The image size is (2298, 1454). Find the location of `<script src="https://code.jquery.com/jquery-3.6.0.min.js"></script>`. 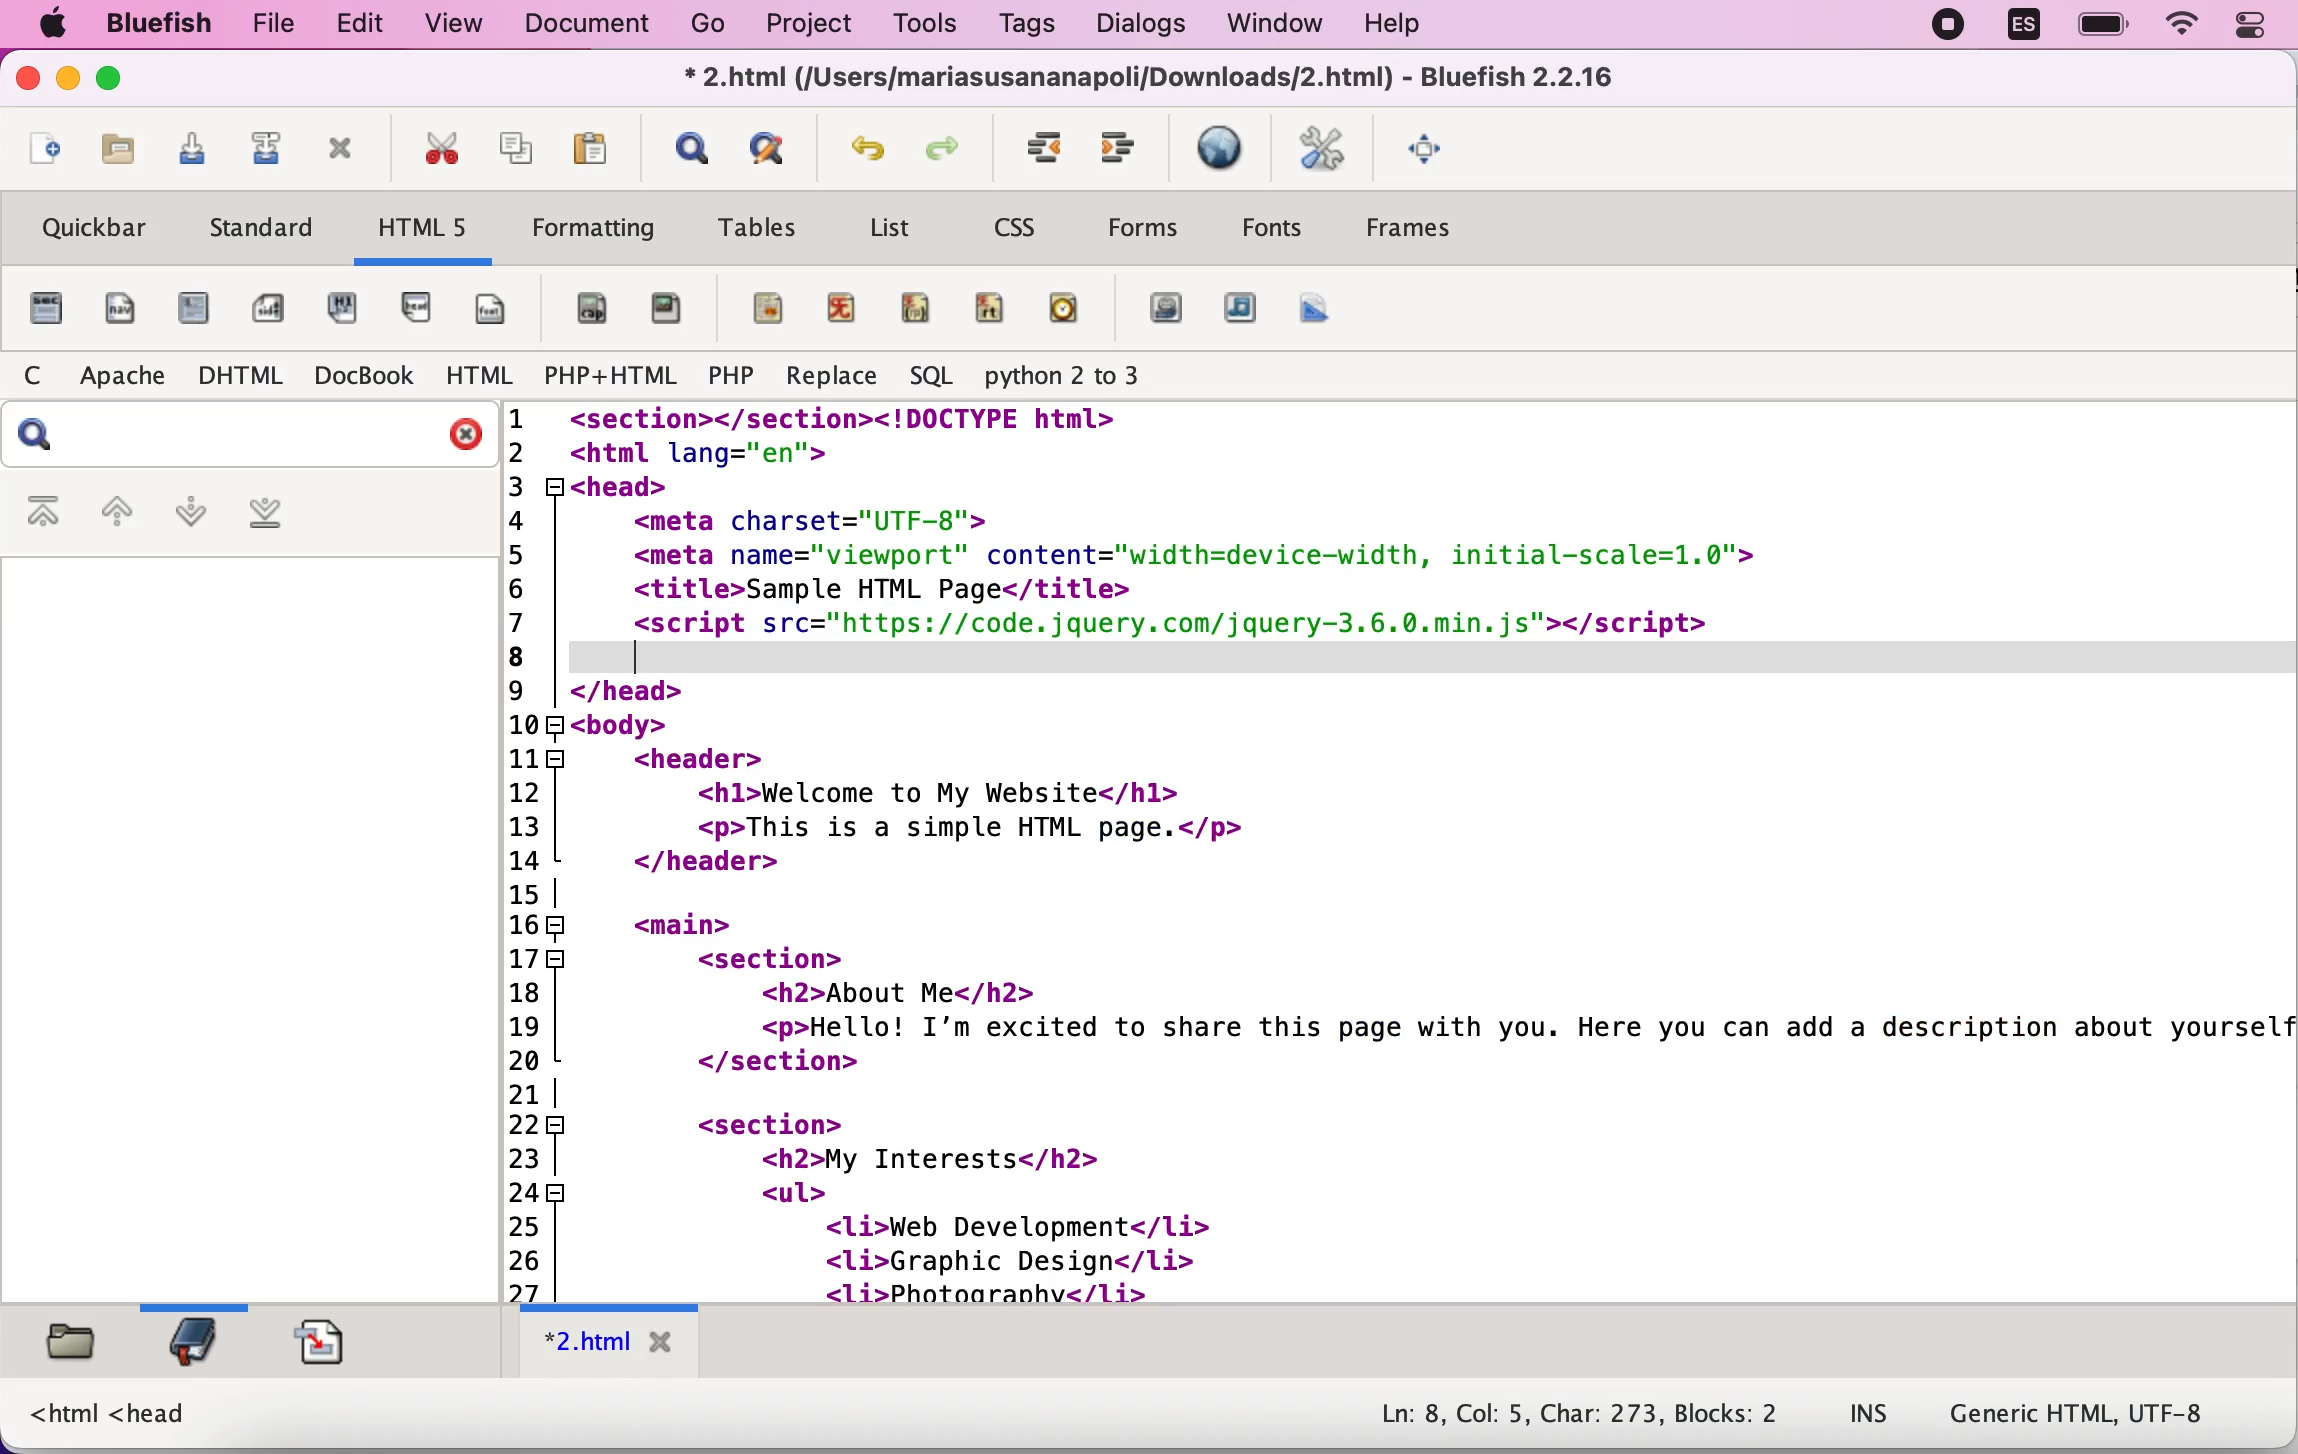

<script src="https://code.jquery.com/jquery-3.6.0.min.js"></script> is located at coordinates (1161, 624).